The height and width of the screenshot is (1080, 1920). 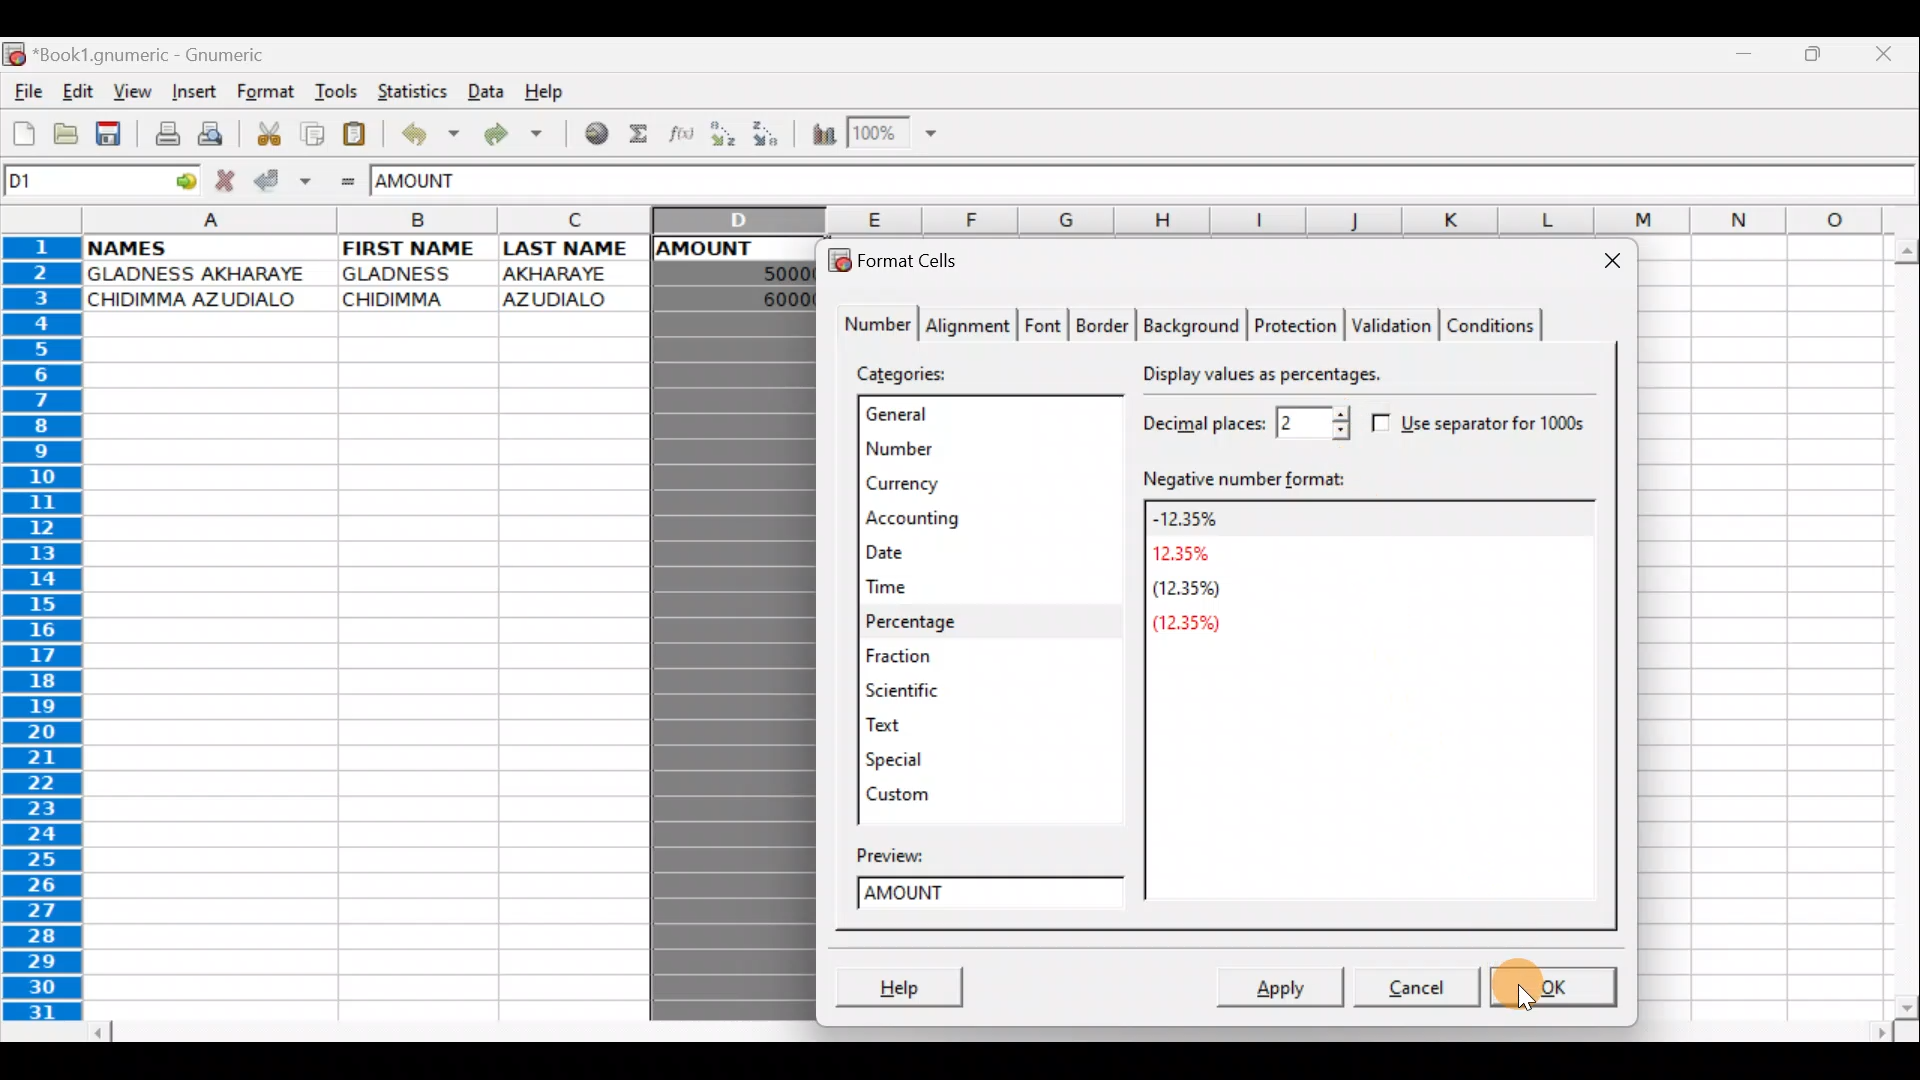 What do you see at coordinates (1813, 59) in the screenshot?
I see `Maximize` at bounding box center [1813, 59].